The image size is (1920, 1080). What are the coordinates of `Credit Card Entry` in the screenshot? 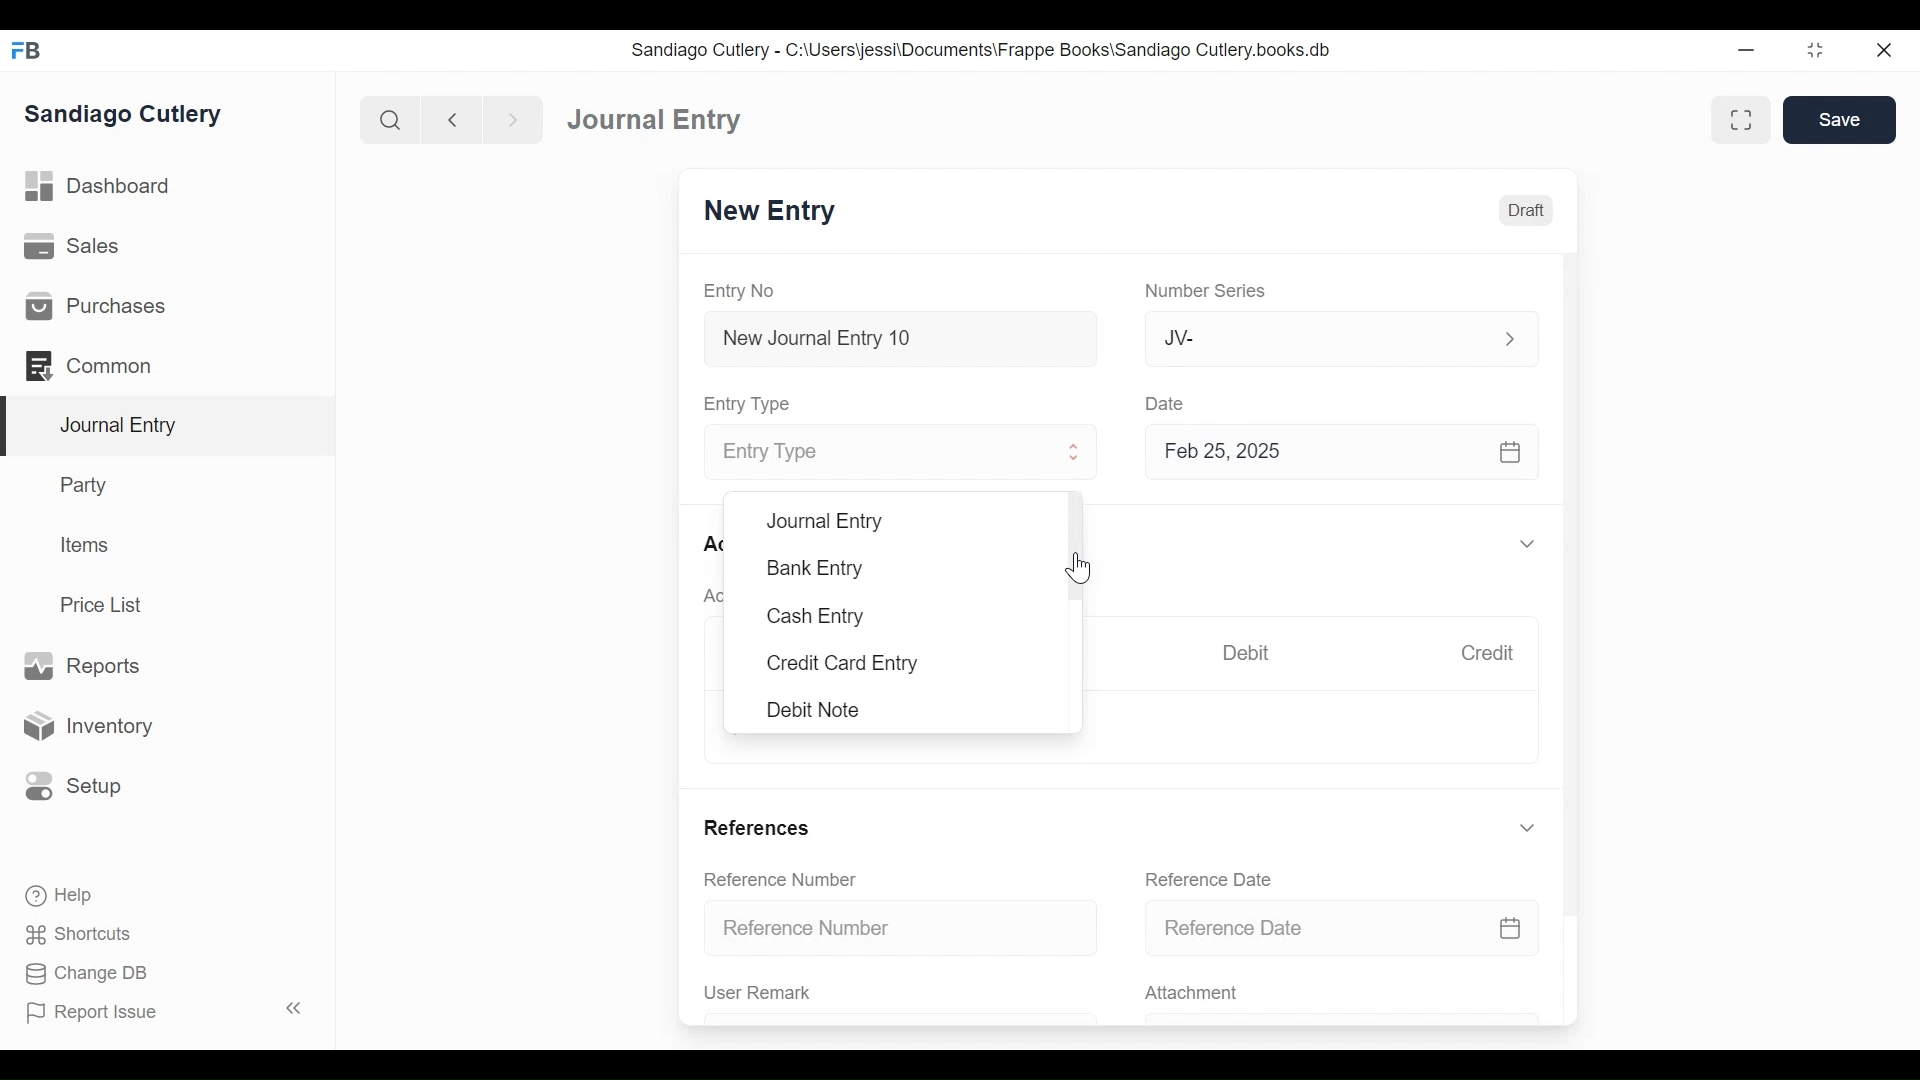 It's located at (838, 665).